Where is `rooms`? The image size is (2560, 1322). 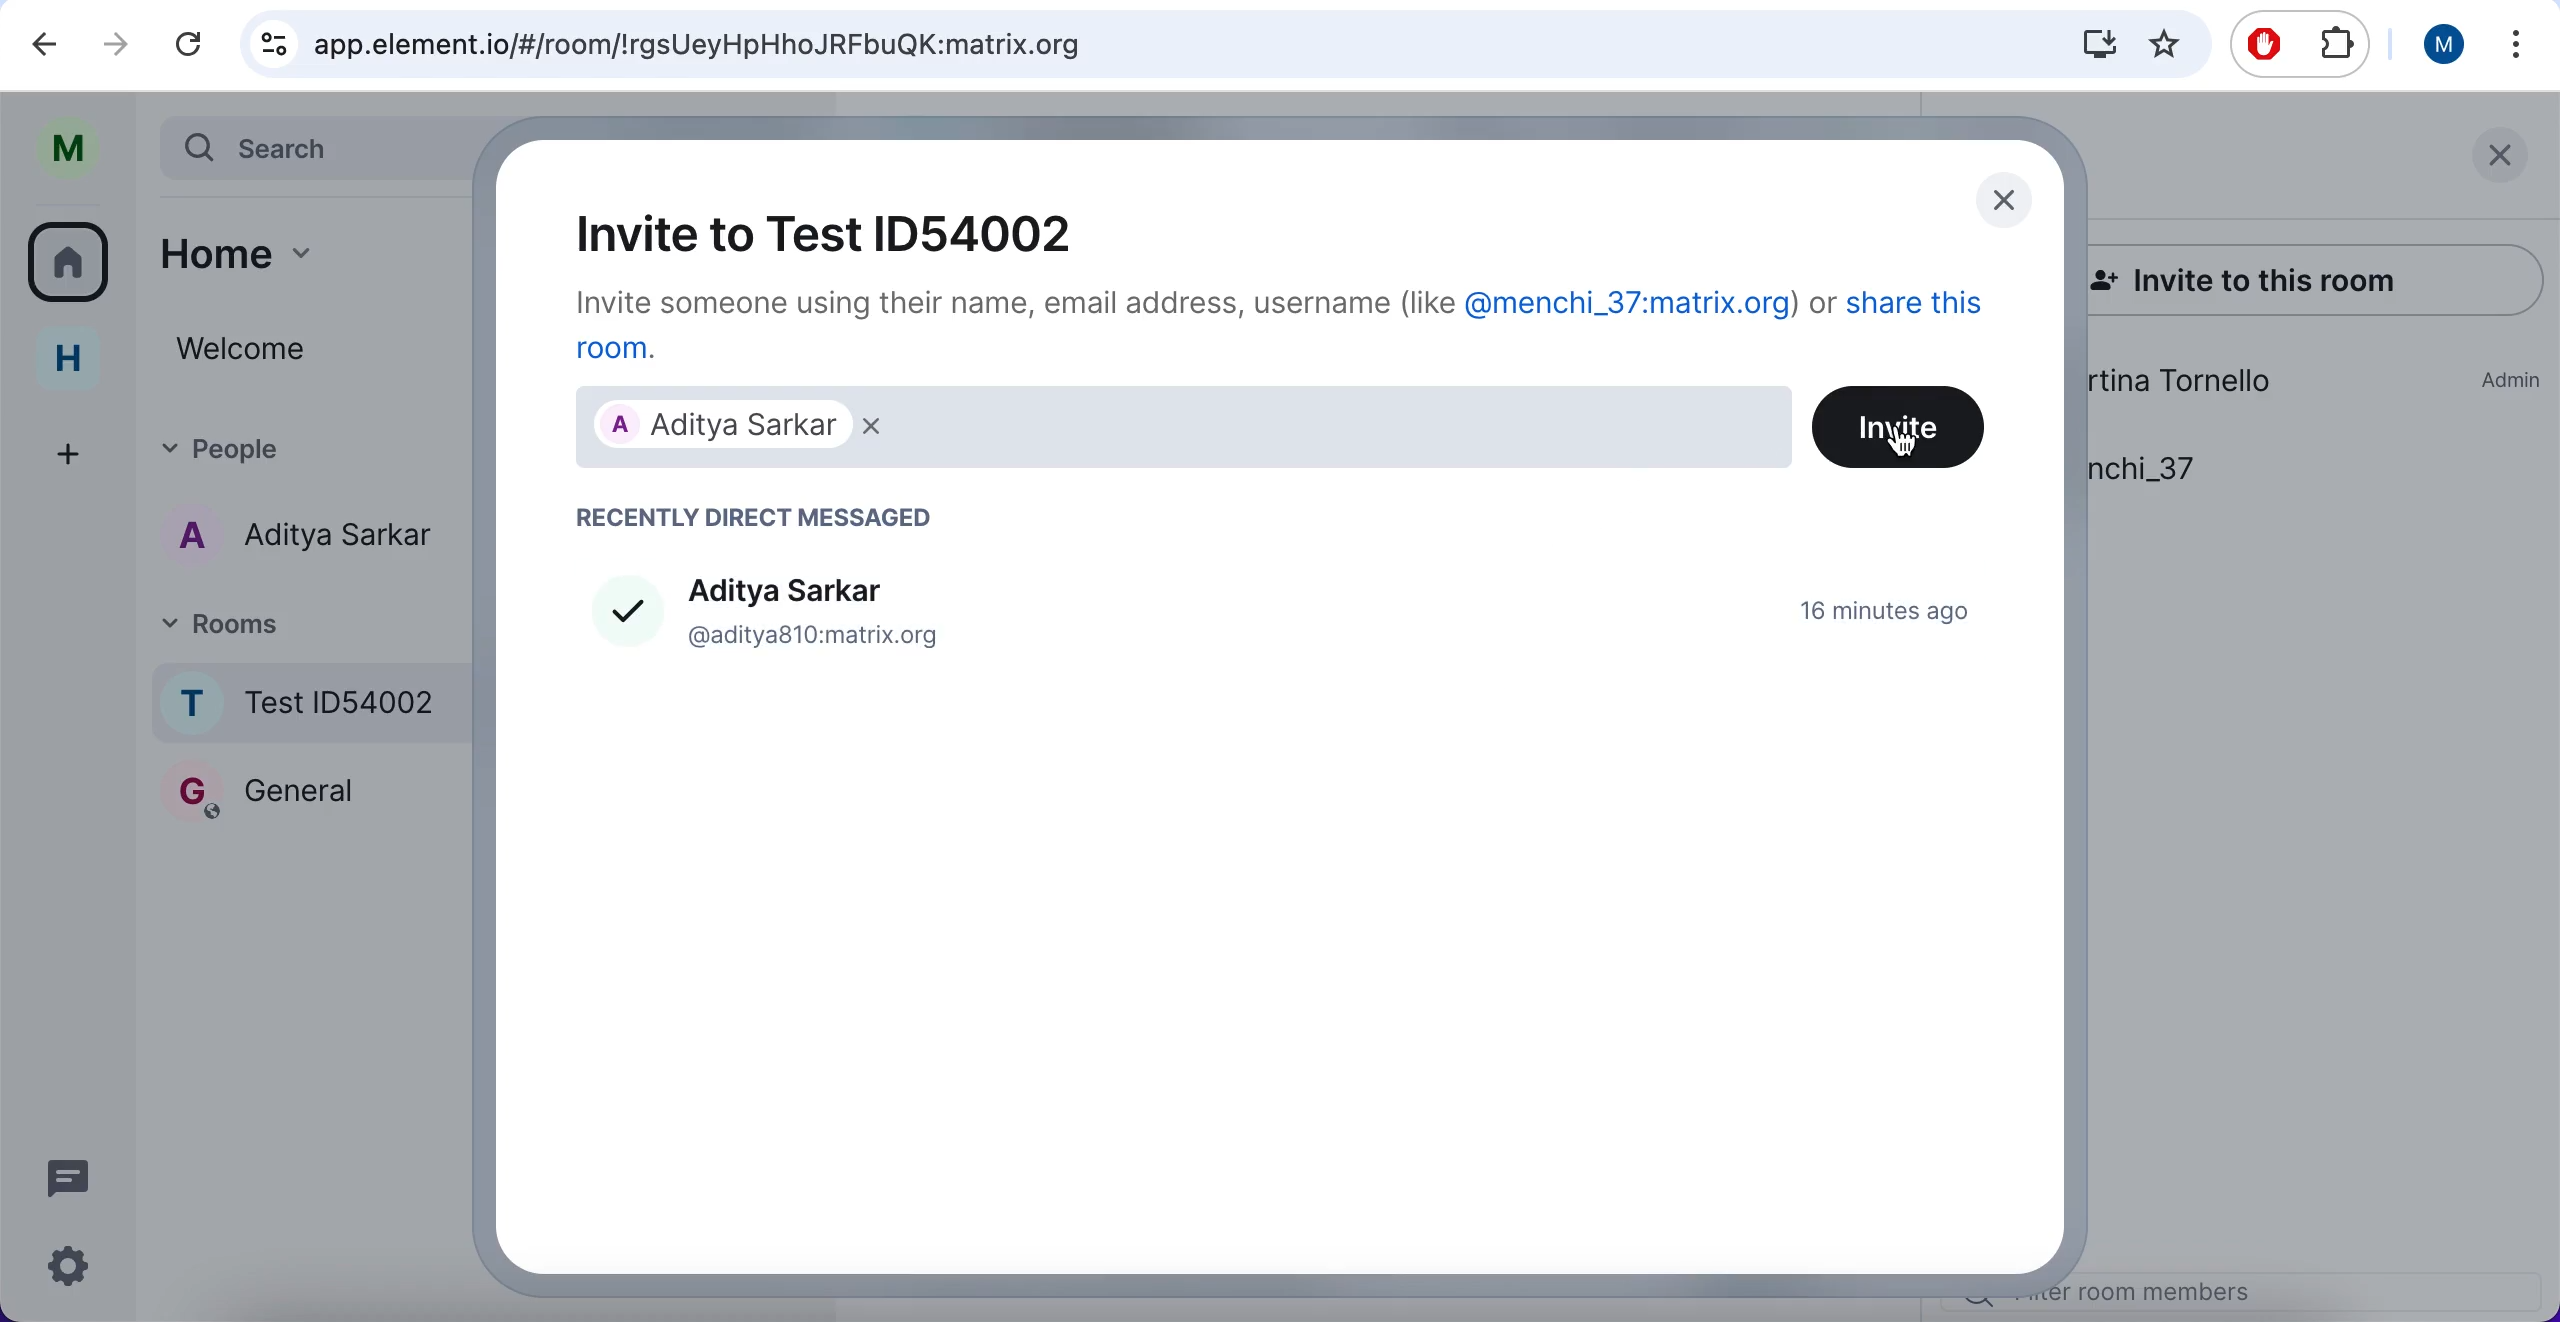
rooms is located at coordinates (306, 619).